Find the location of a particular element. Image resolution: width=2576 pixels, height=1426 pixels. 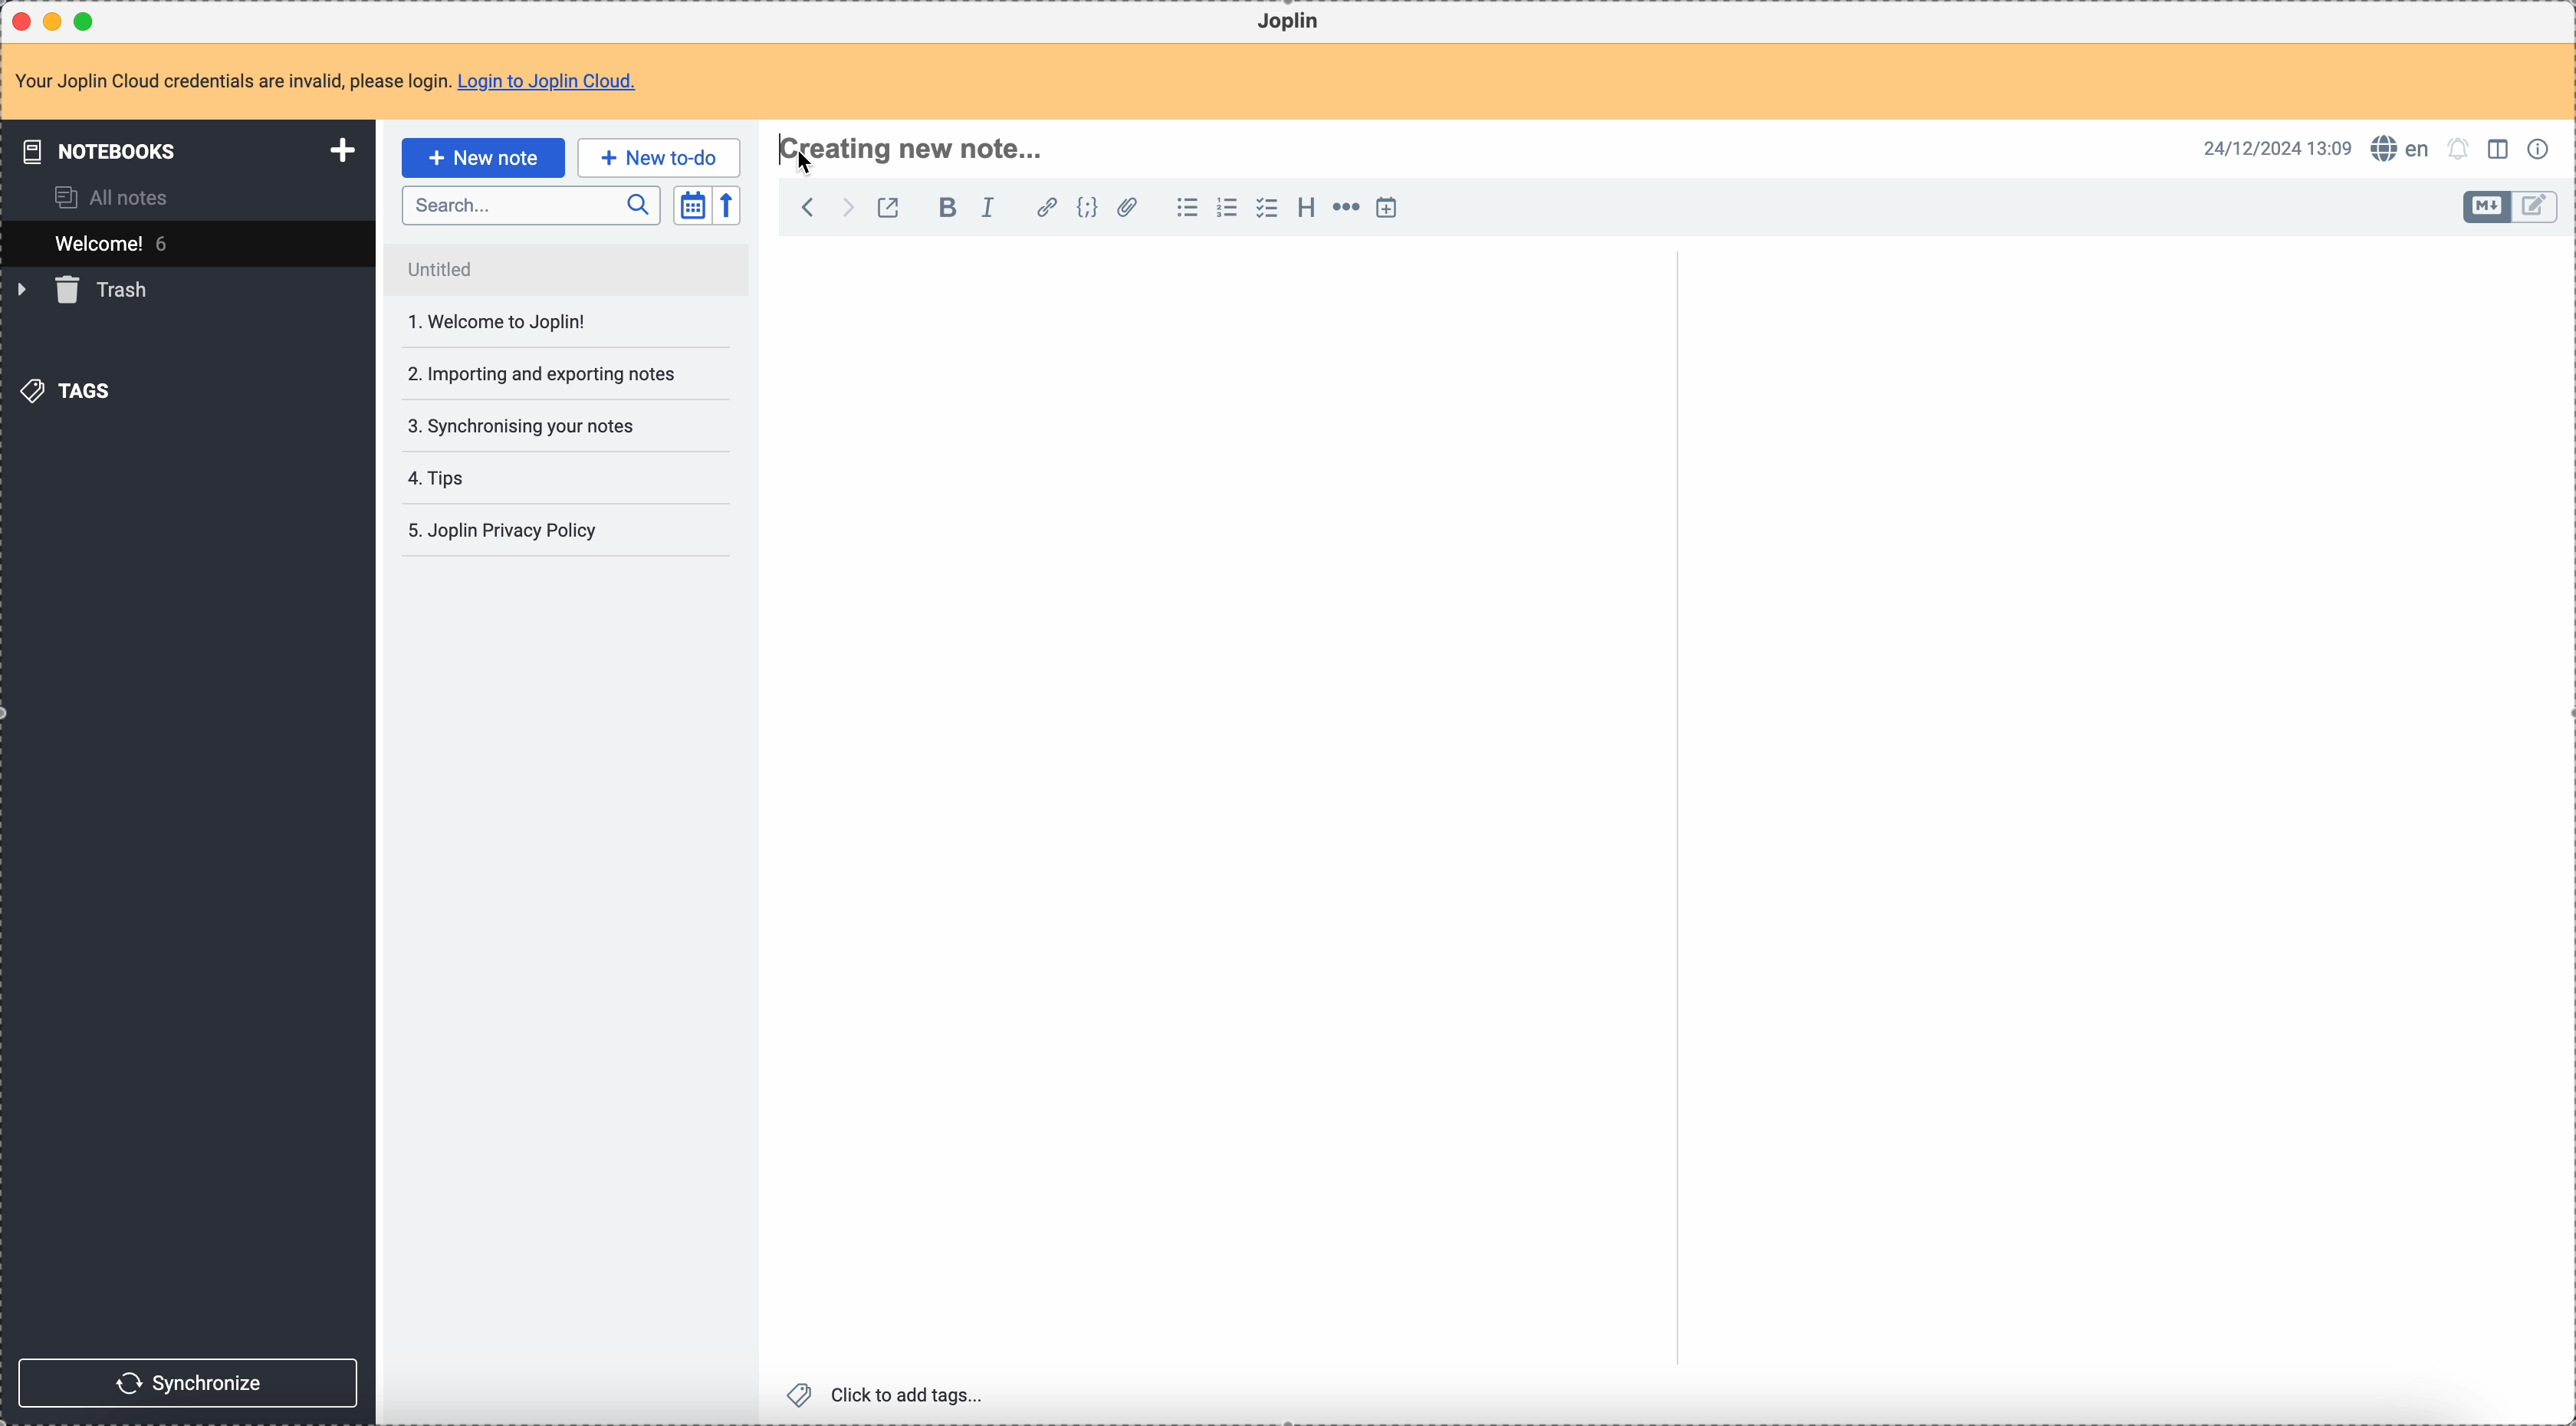

toggle edit layout is located at coordinates (2488, 207).